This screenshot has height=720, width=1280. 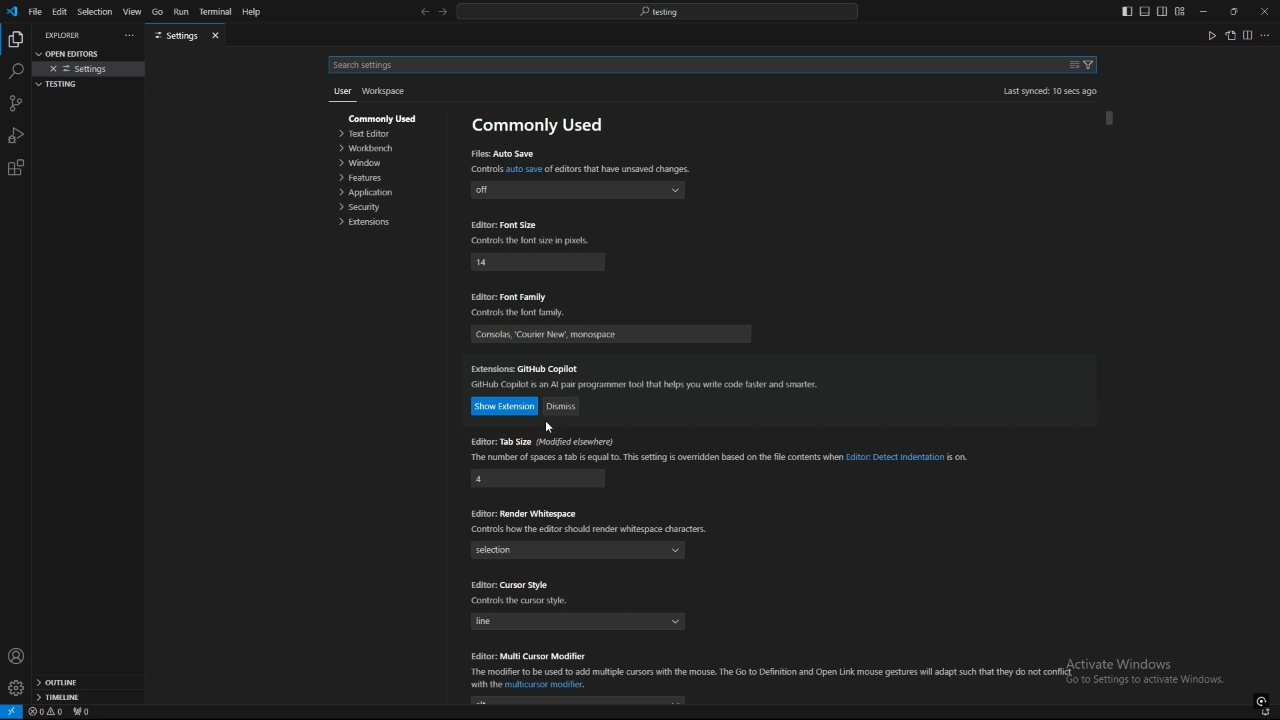 I want to click on cursor style, so click(x=578, y=621).